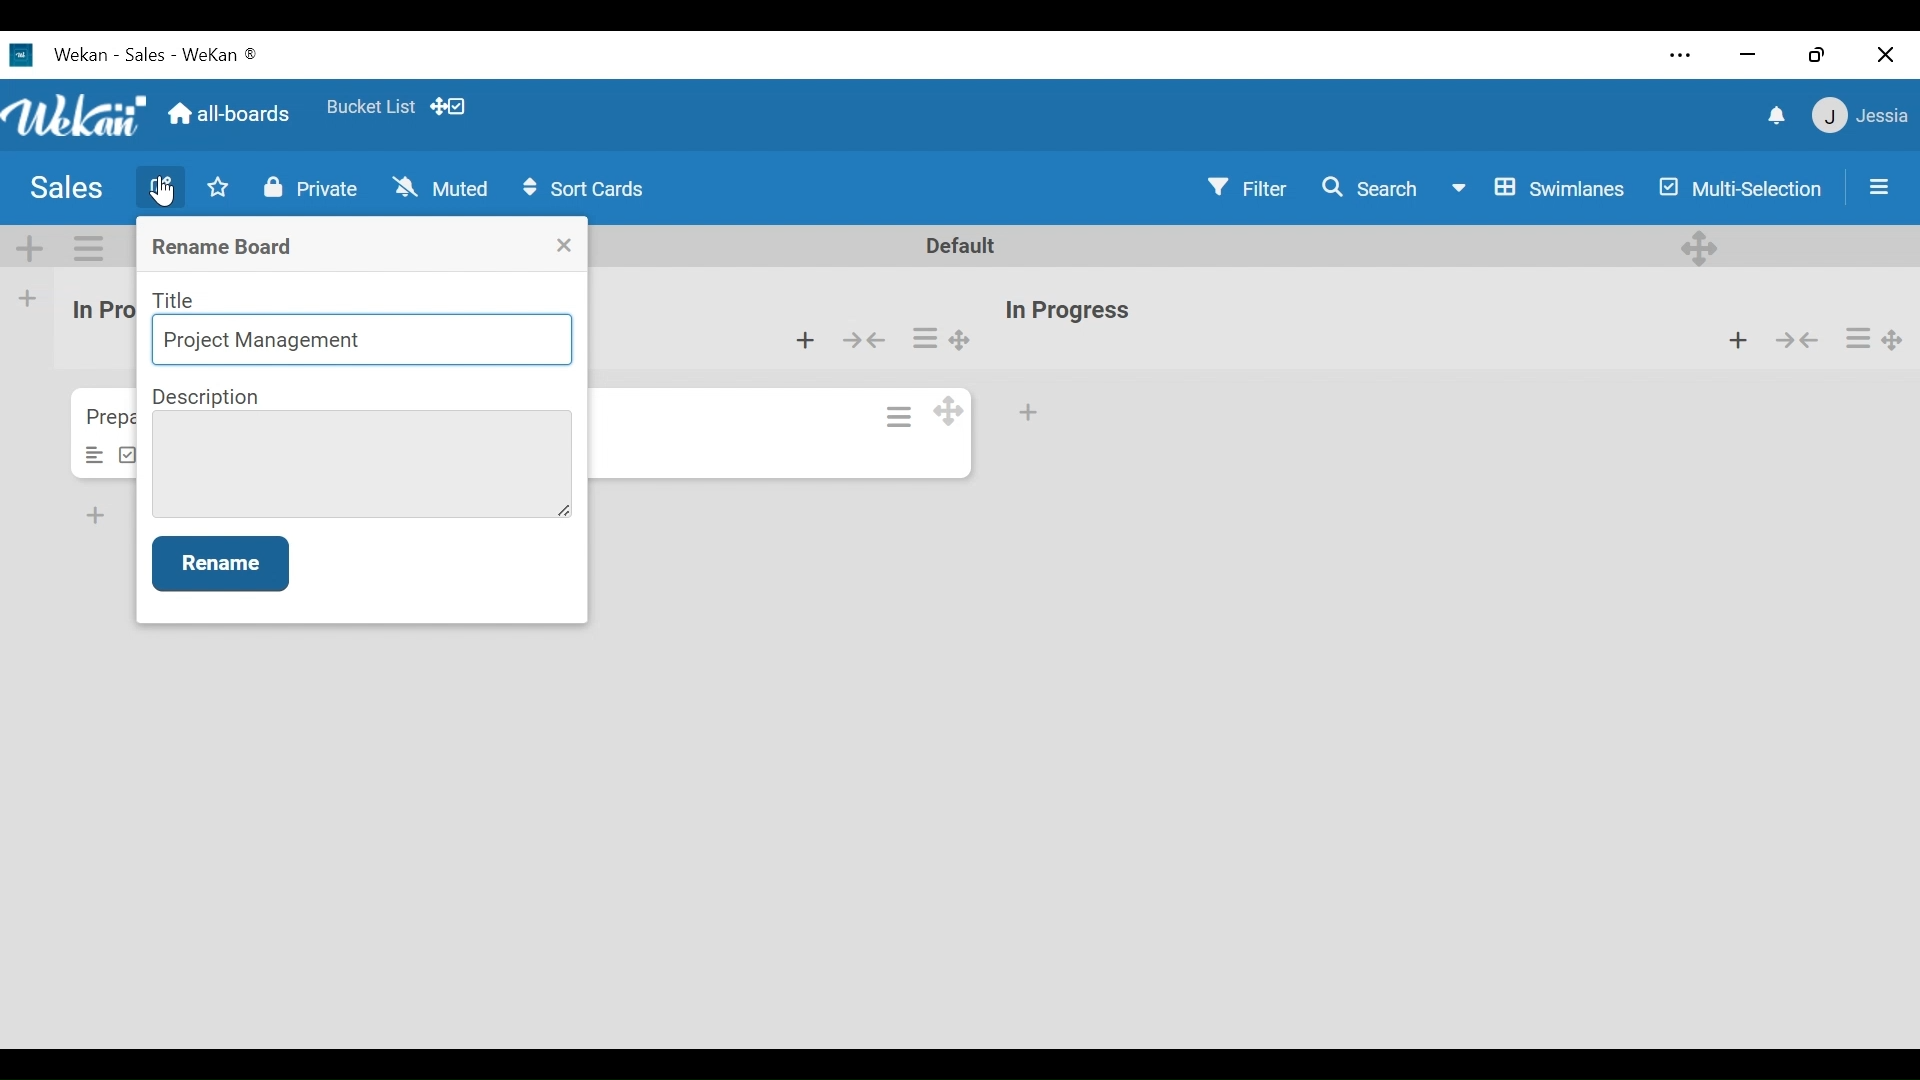  I want to click on Desktop drag handle, so click(947, 410).